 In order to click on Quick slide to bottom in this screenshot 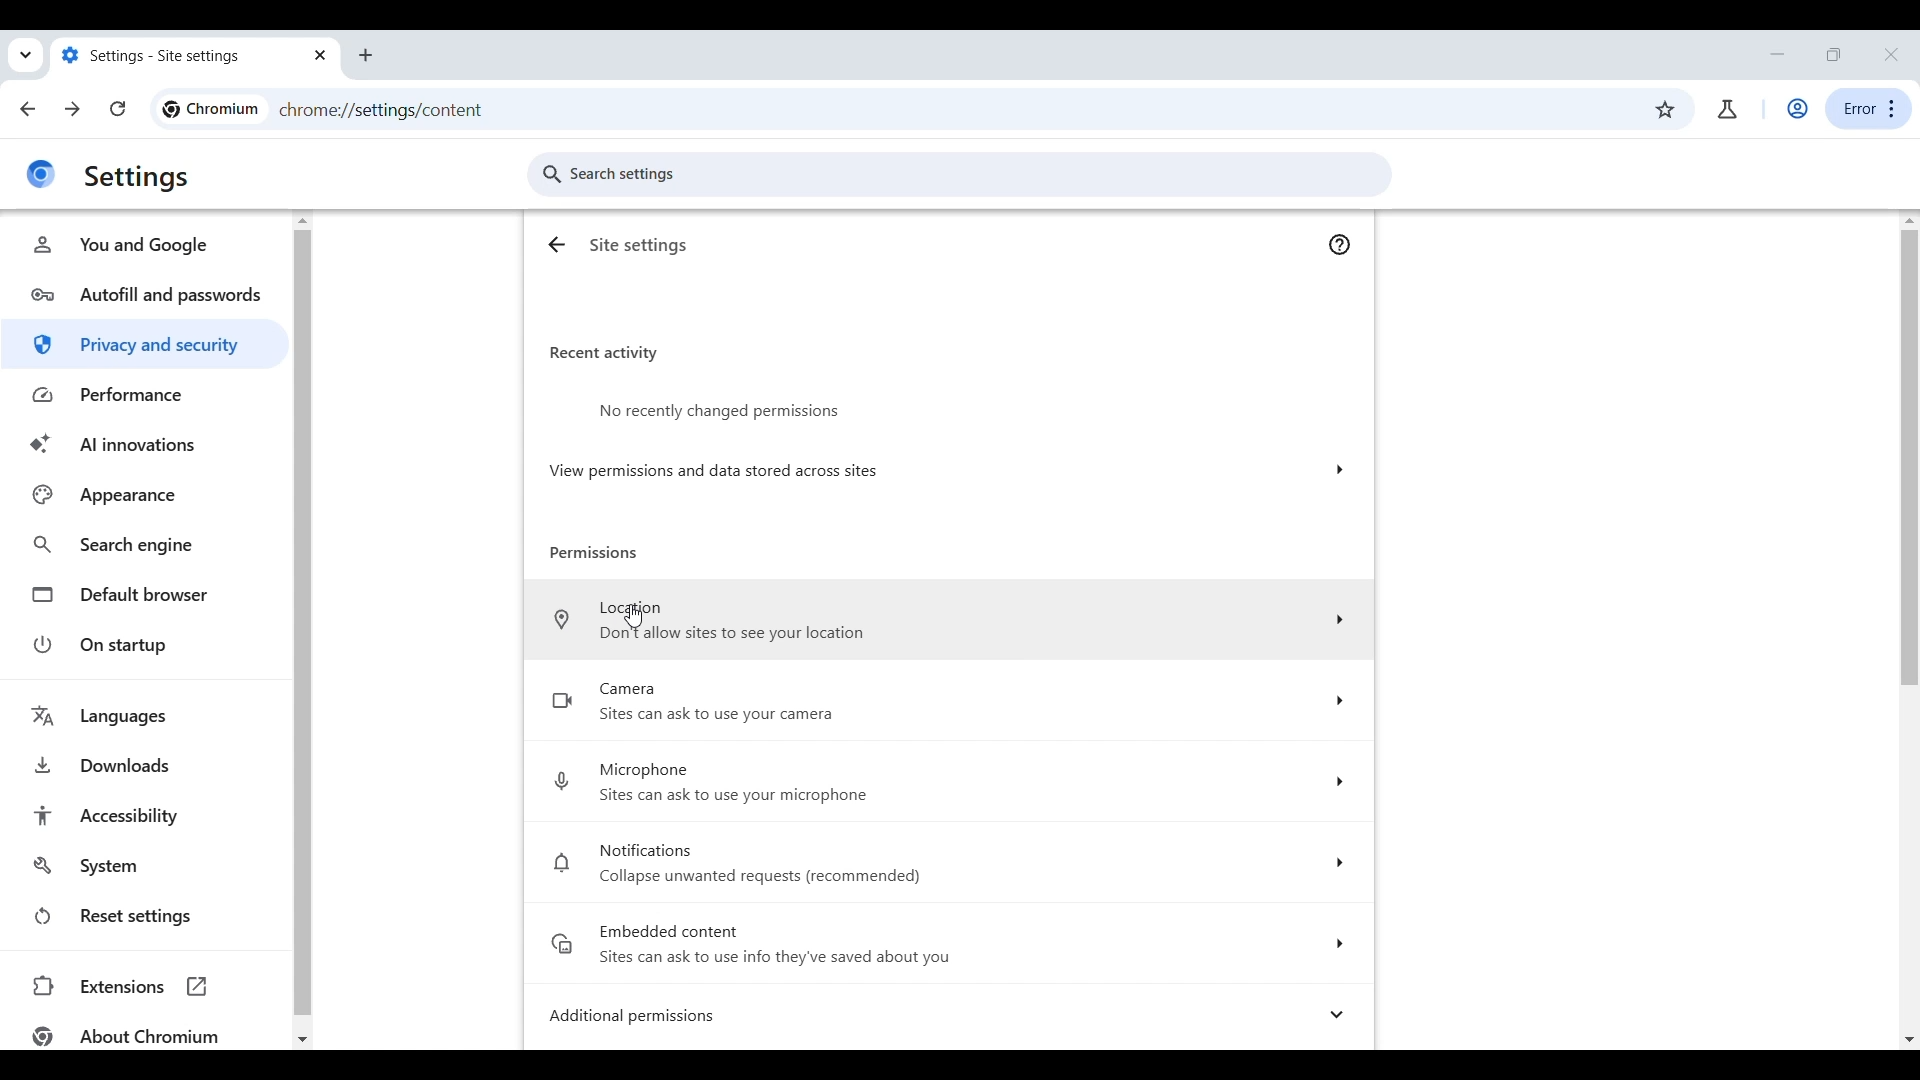, I will do `click(1909, 1040)`.